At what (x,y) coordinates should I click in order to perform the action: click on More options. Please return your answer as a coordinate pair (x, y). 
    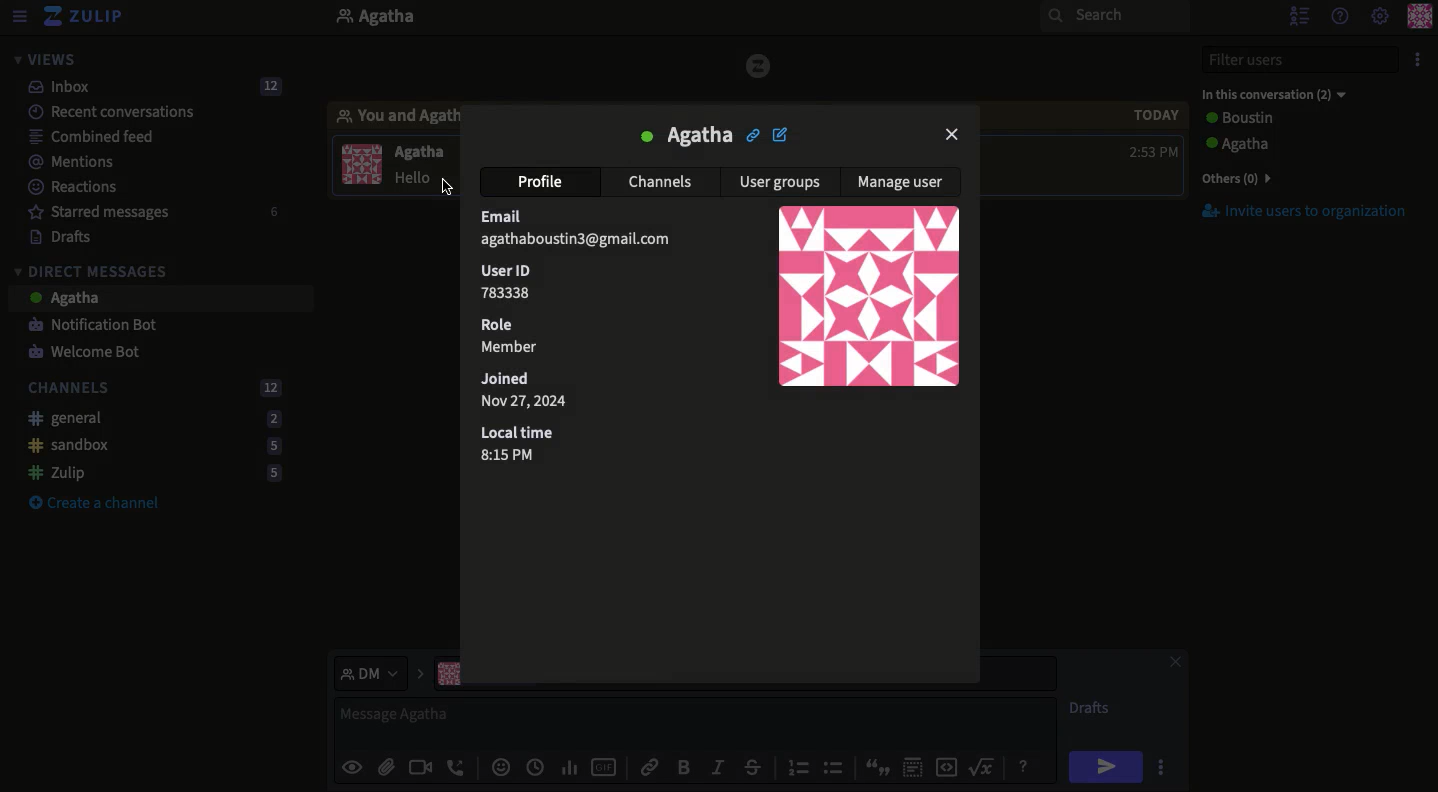
    Looking at the image, I should click on (1419, 58).